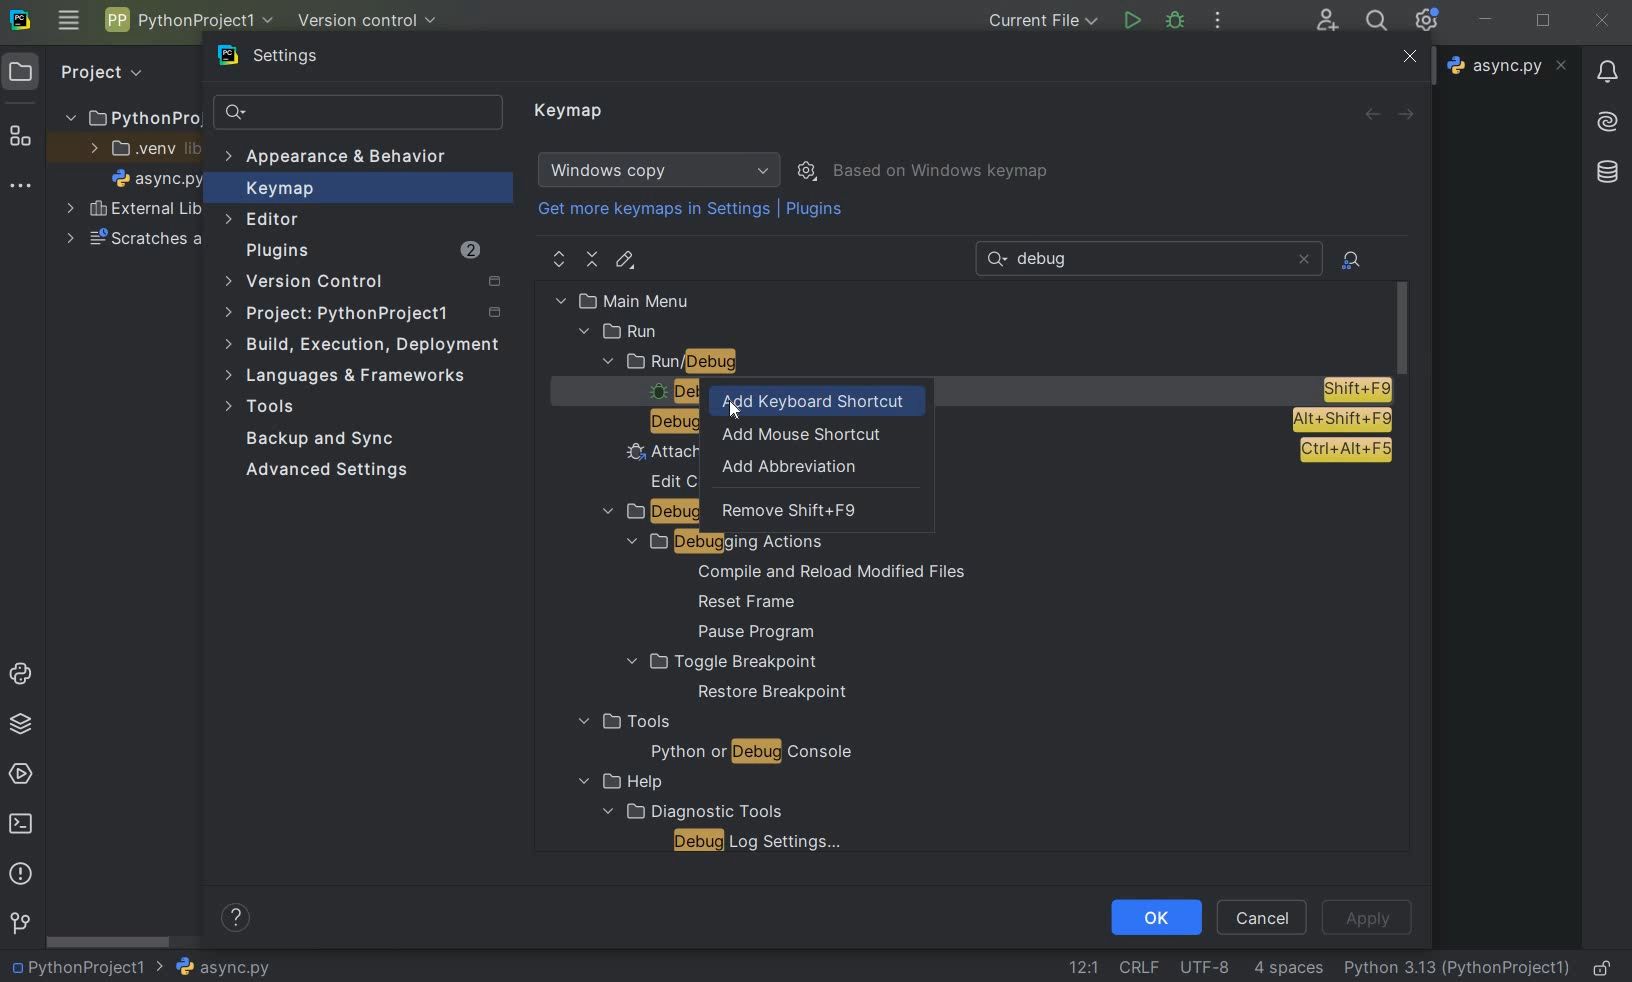 The width and height of the screenshot is (1632, 982). What do you see at coordinates (134, 211) in the screenshot?
I see `external libraries` at bounding box center [134, 211].